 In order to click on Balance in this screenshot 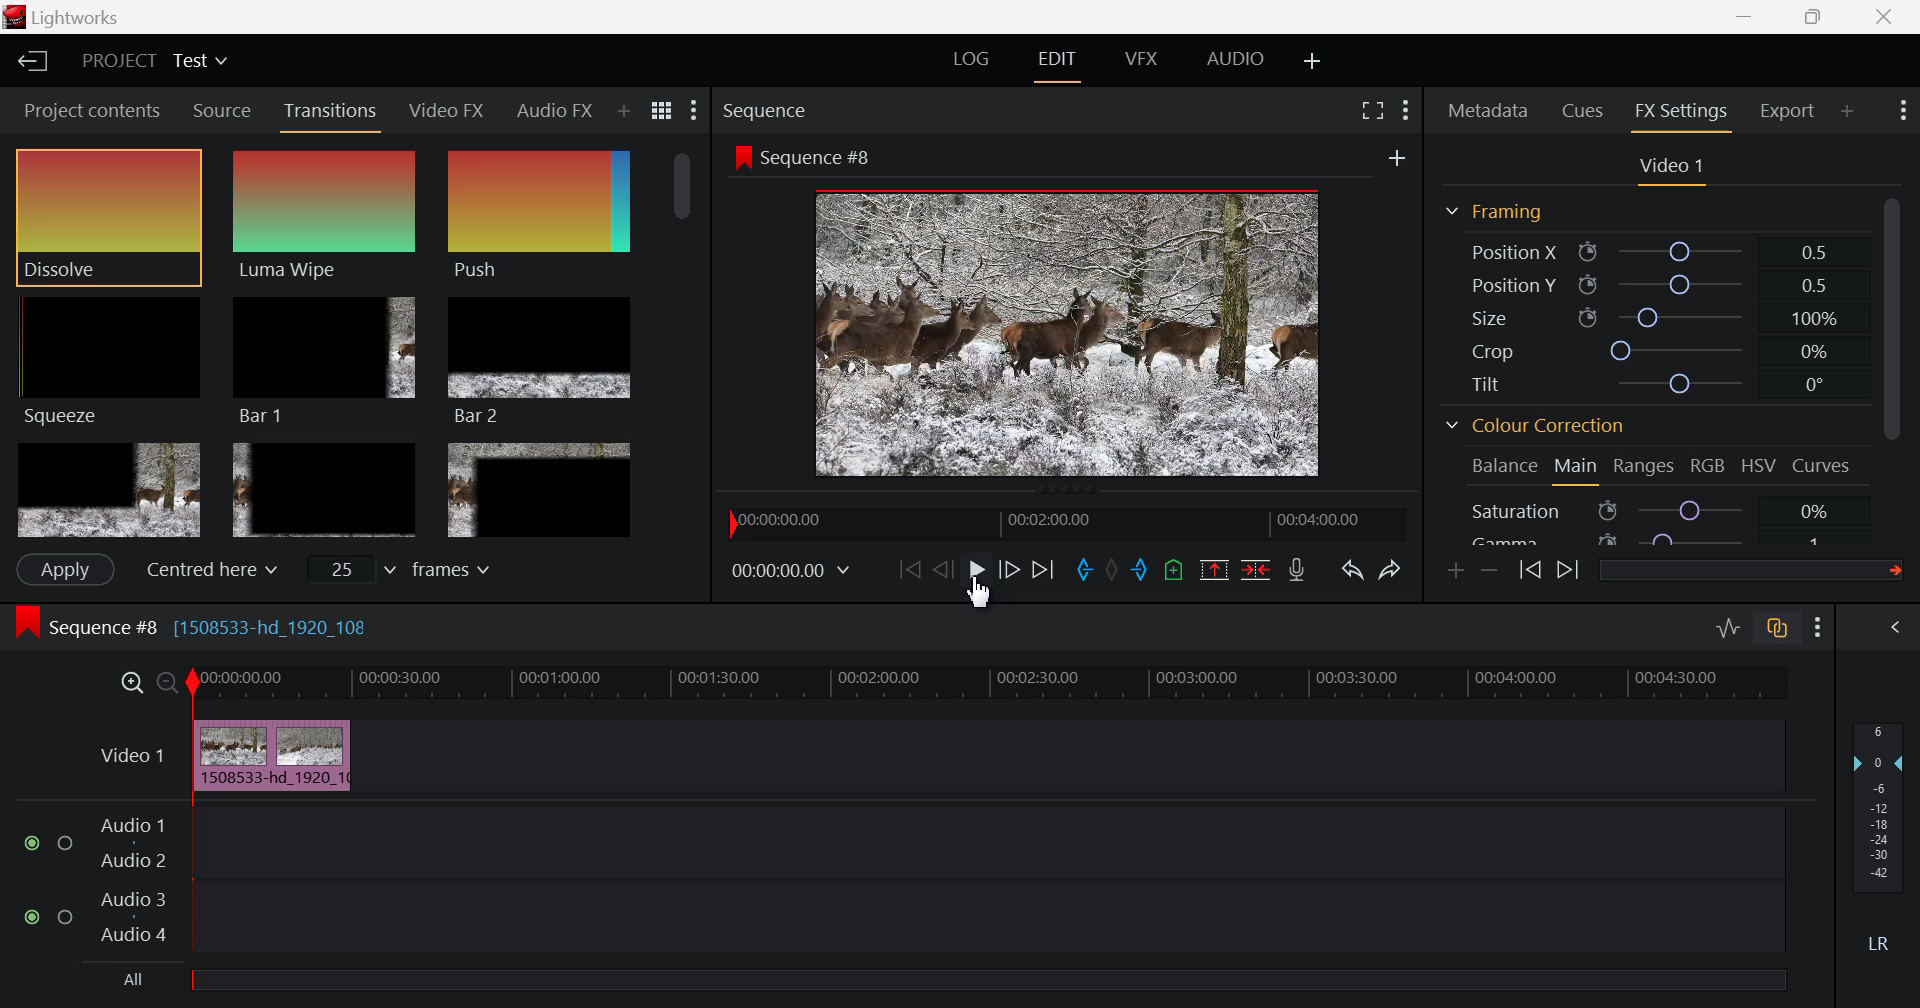, I will do `click(1505, 467)`.